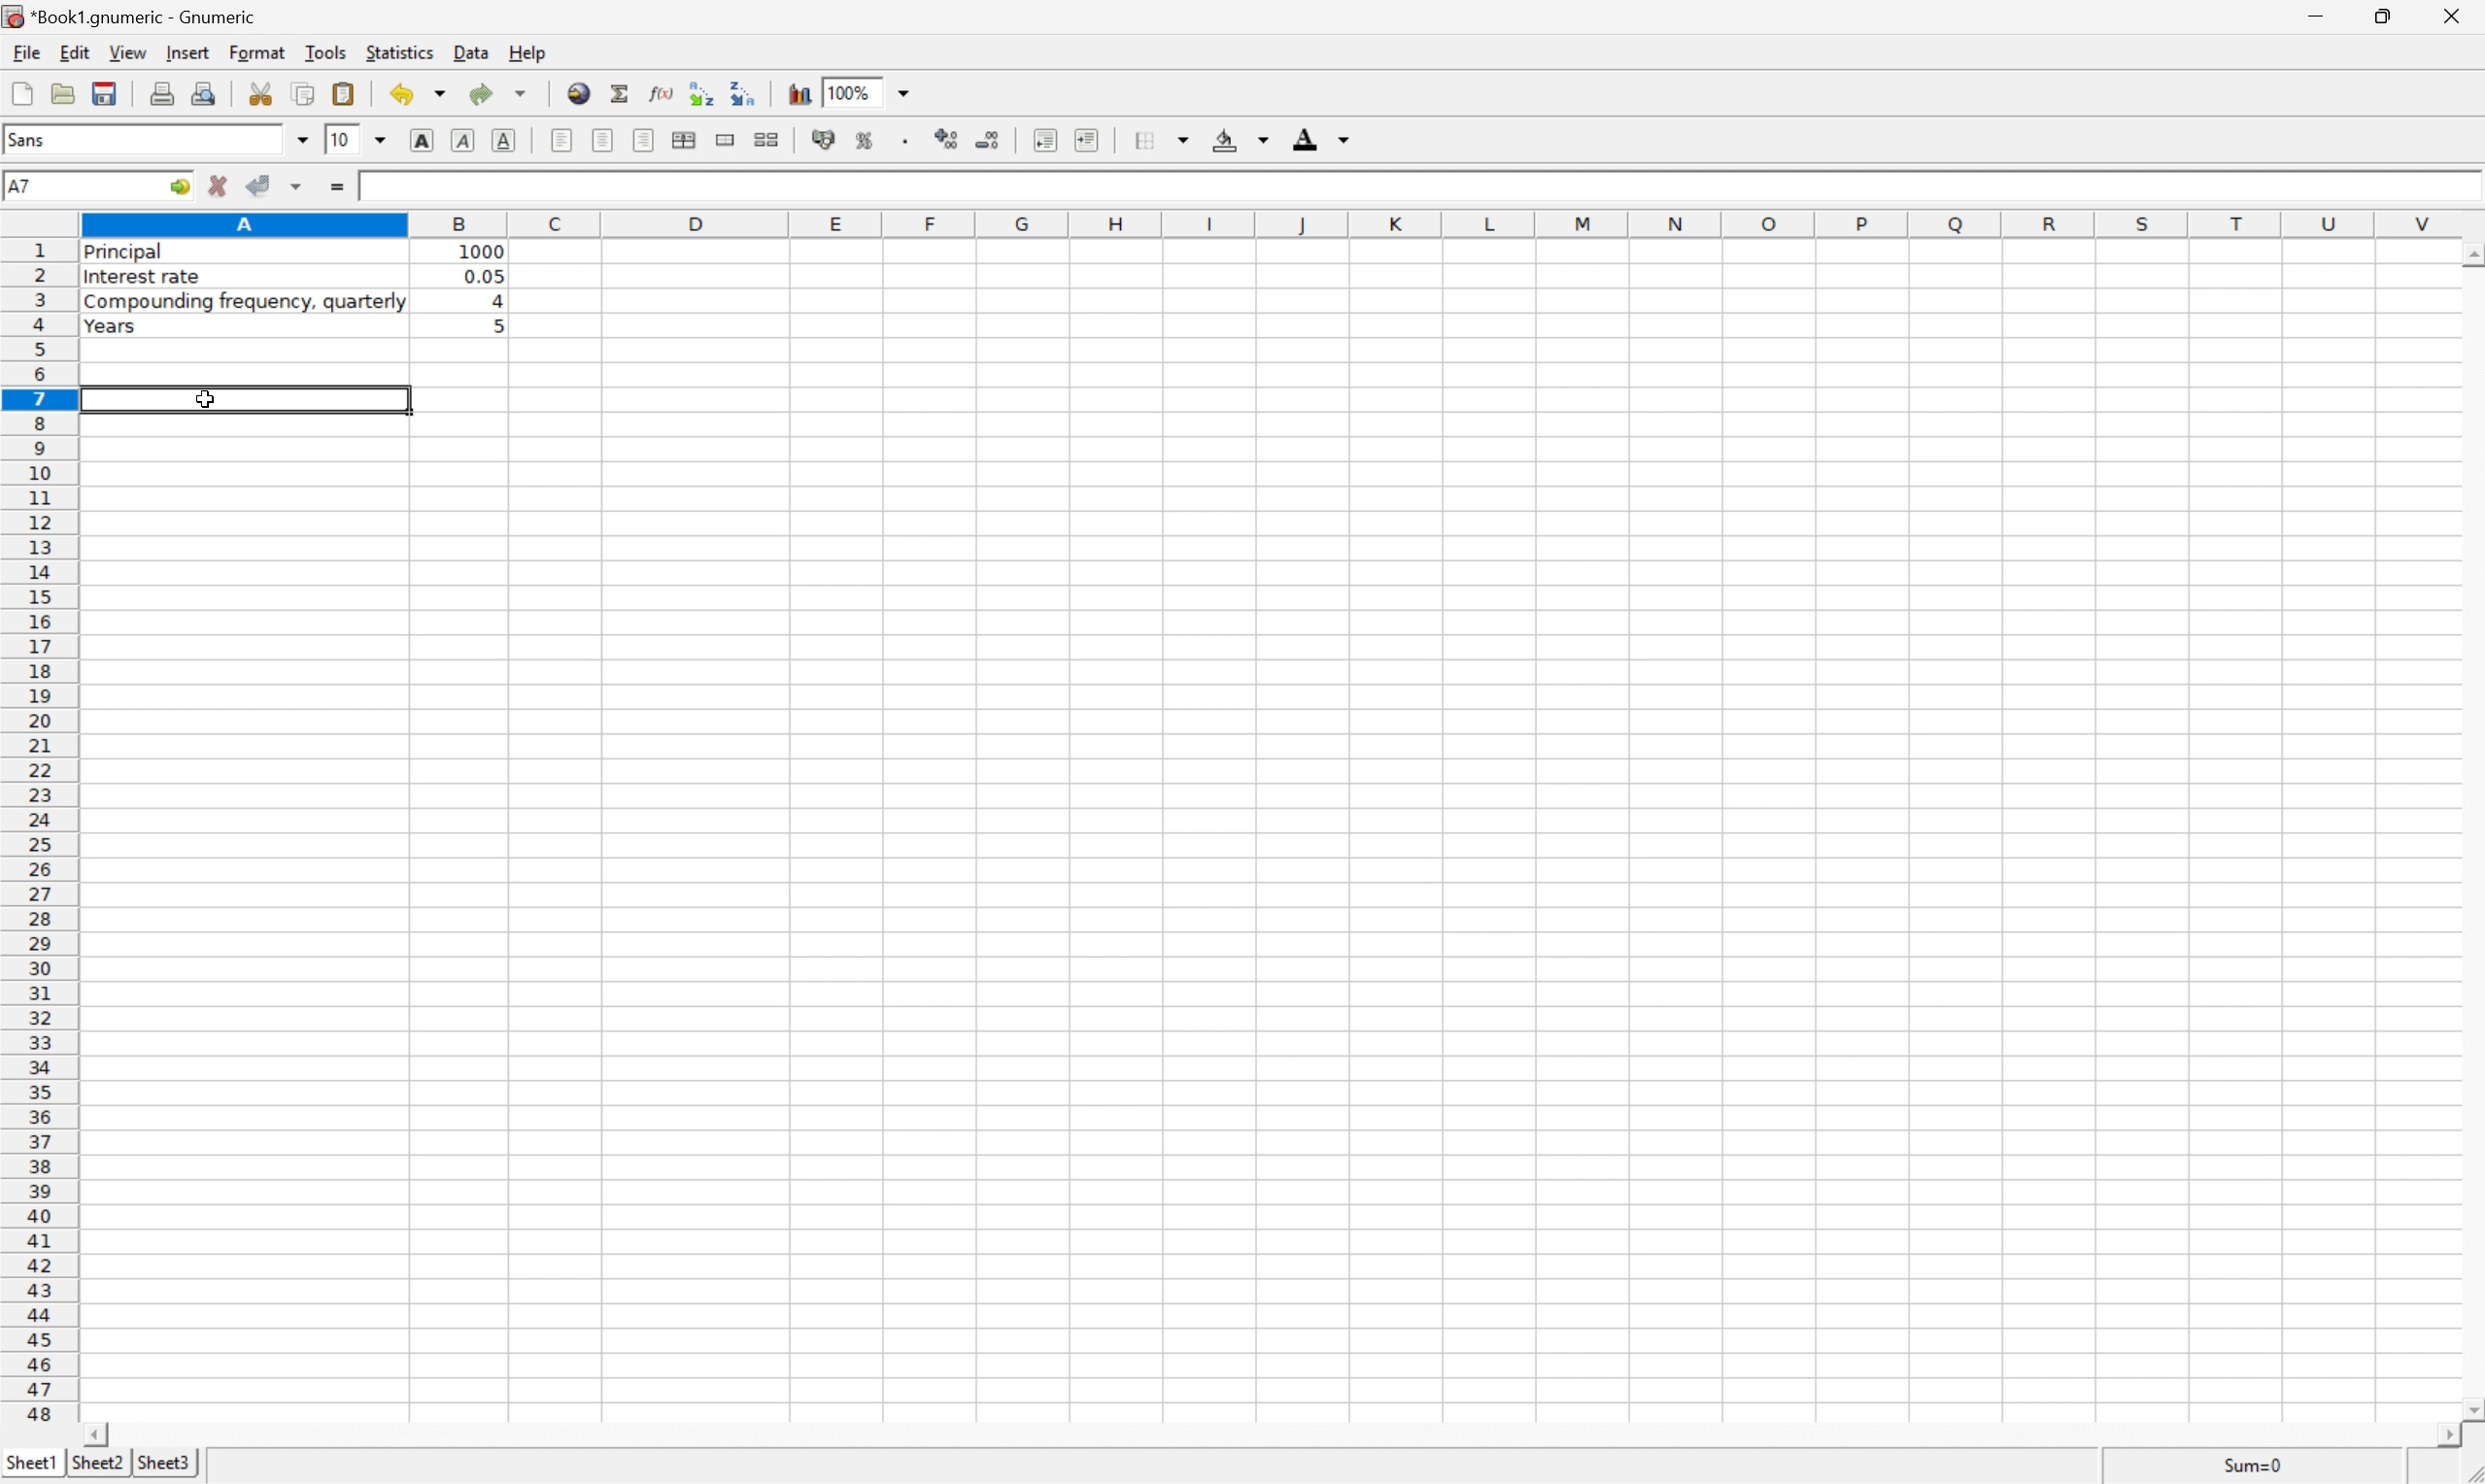 This screenshot has width=2485, height=1484. Describe the element at coordinates (207, 401) in the screenshot. I see `cursor` at that location.